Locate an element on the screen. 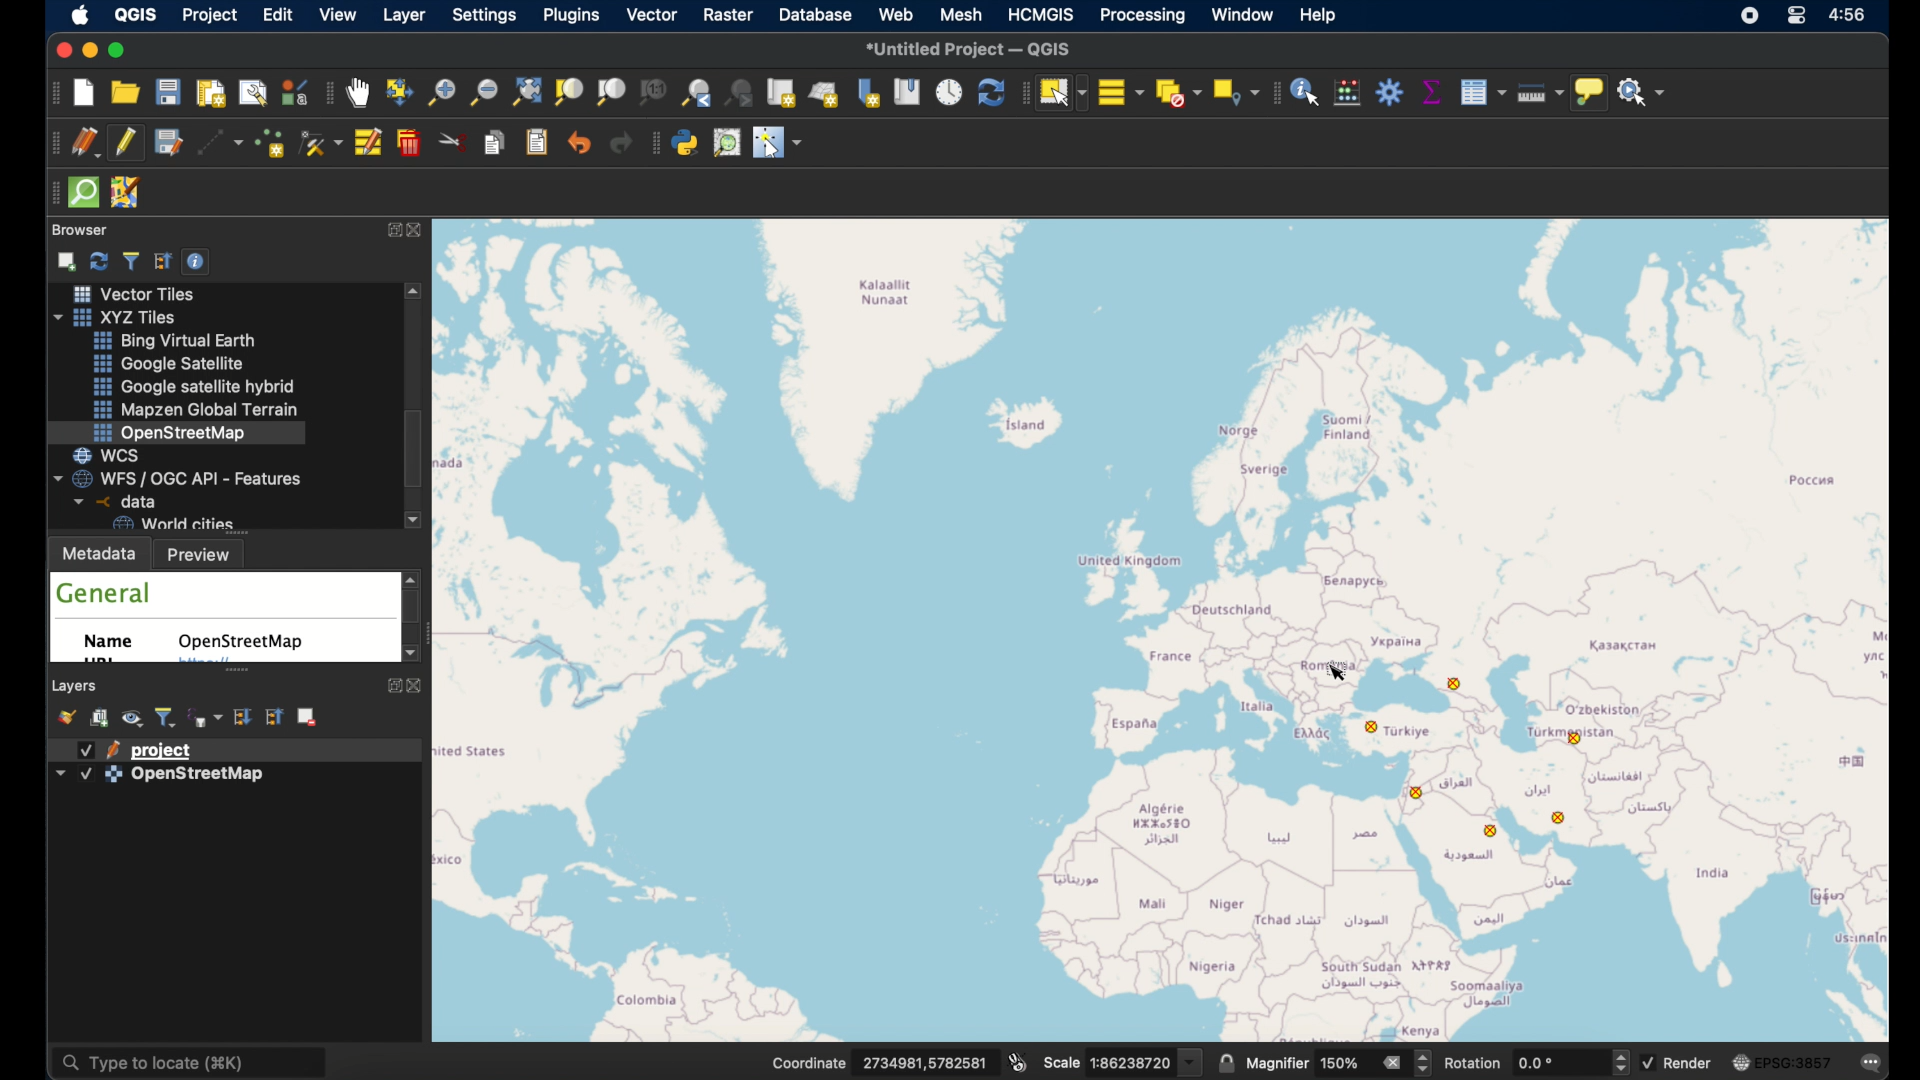 The image size is (1920, 1080). name is located at coordinates (115, 645).